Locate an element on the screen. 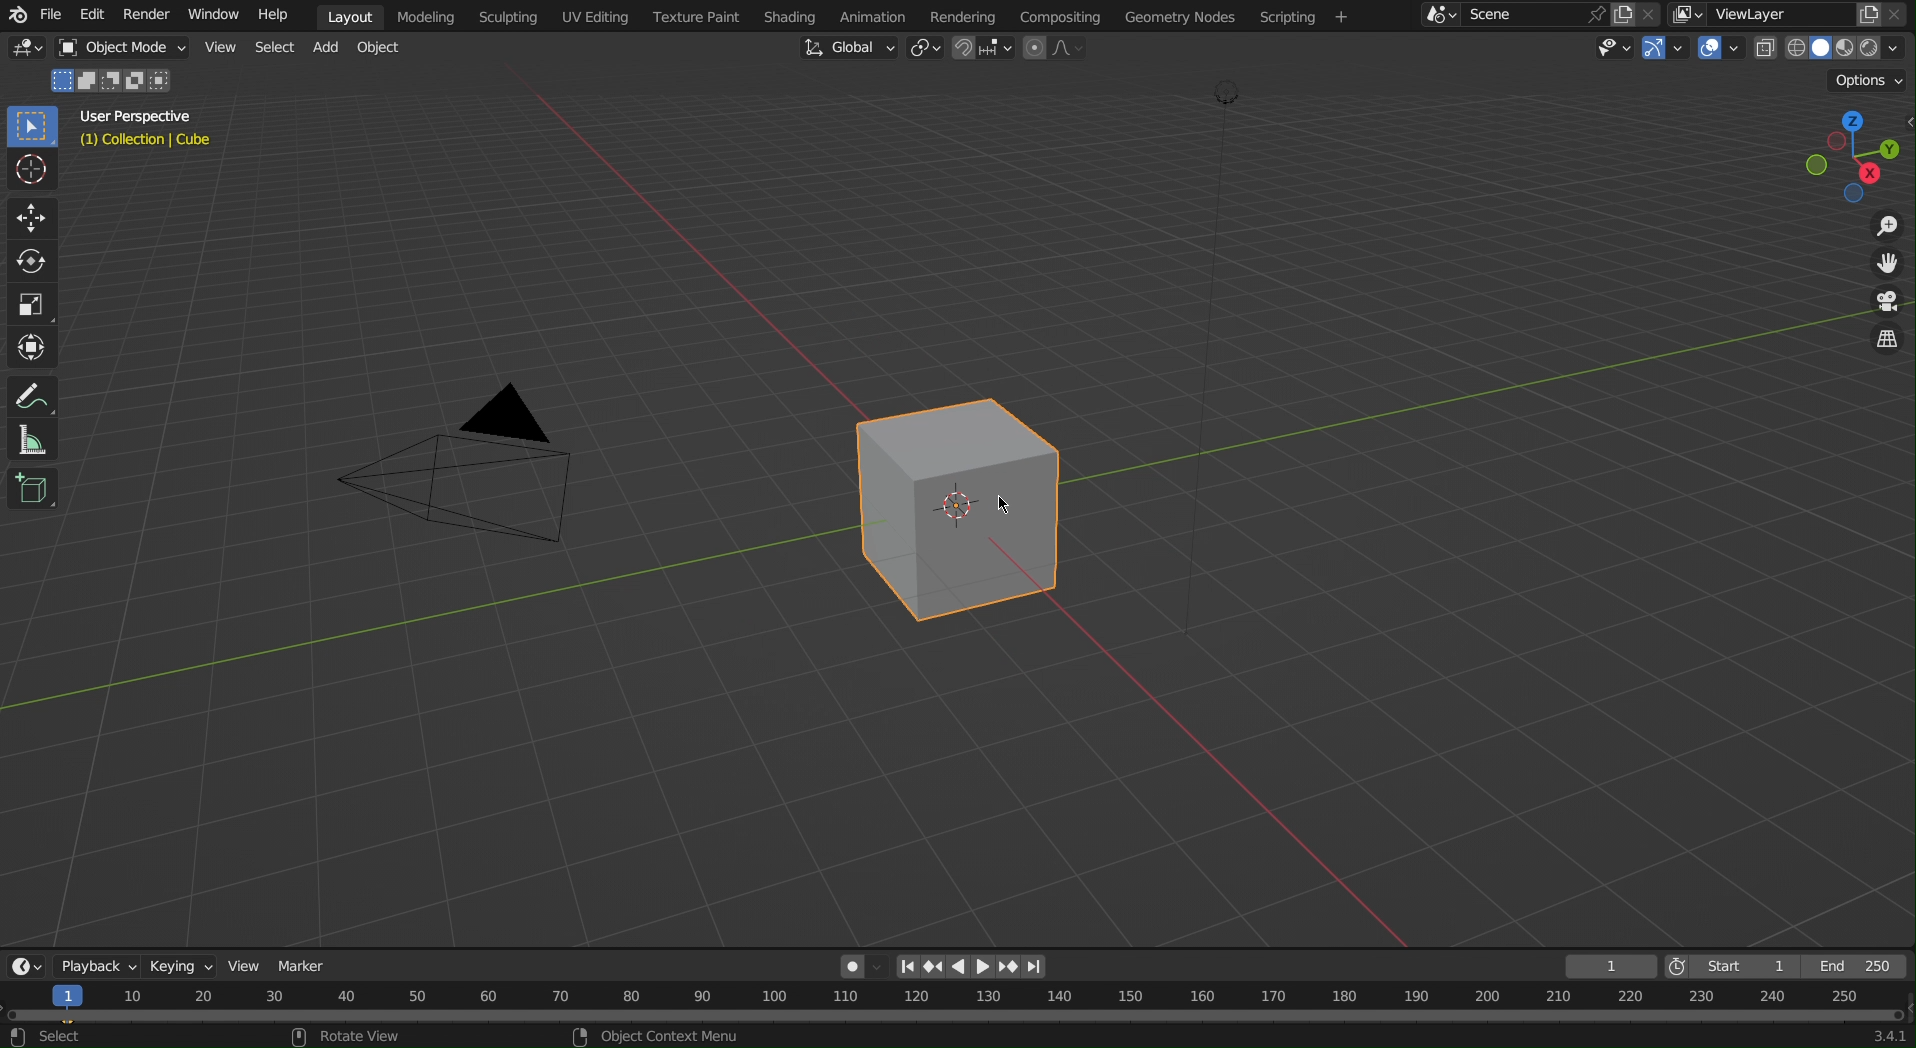  select is located at coordinates (61, 1035).